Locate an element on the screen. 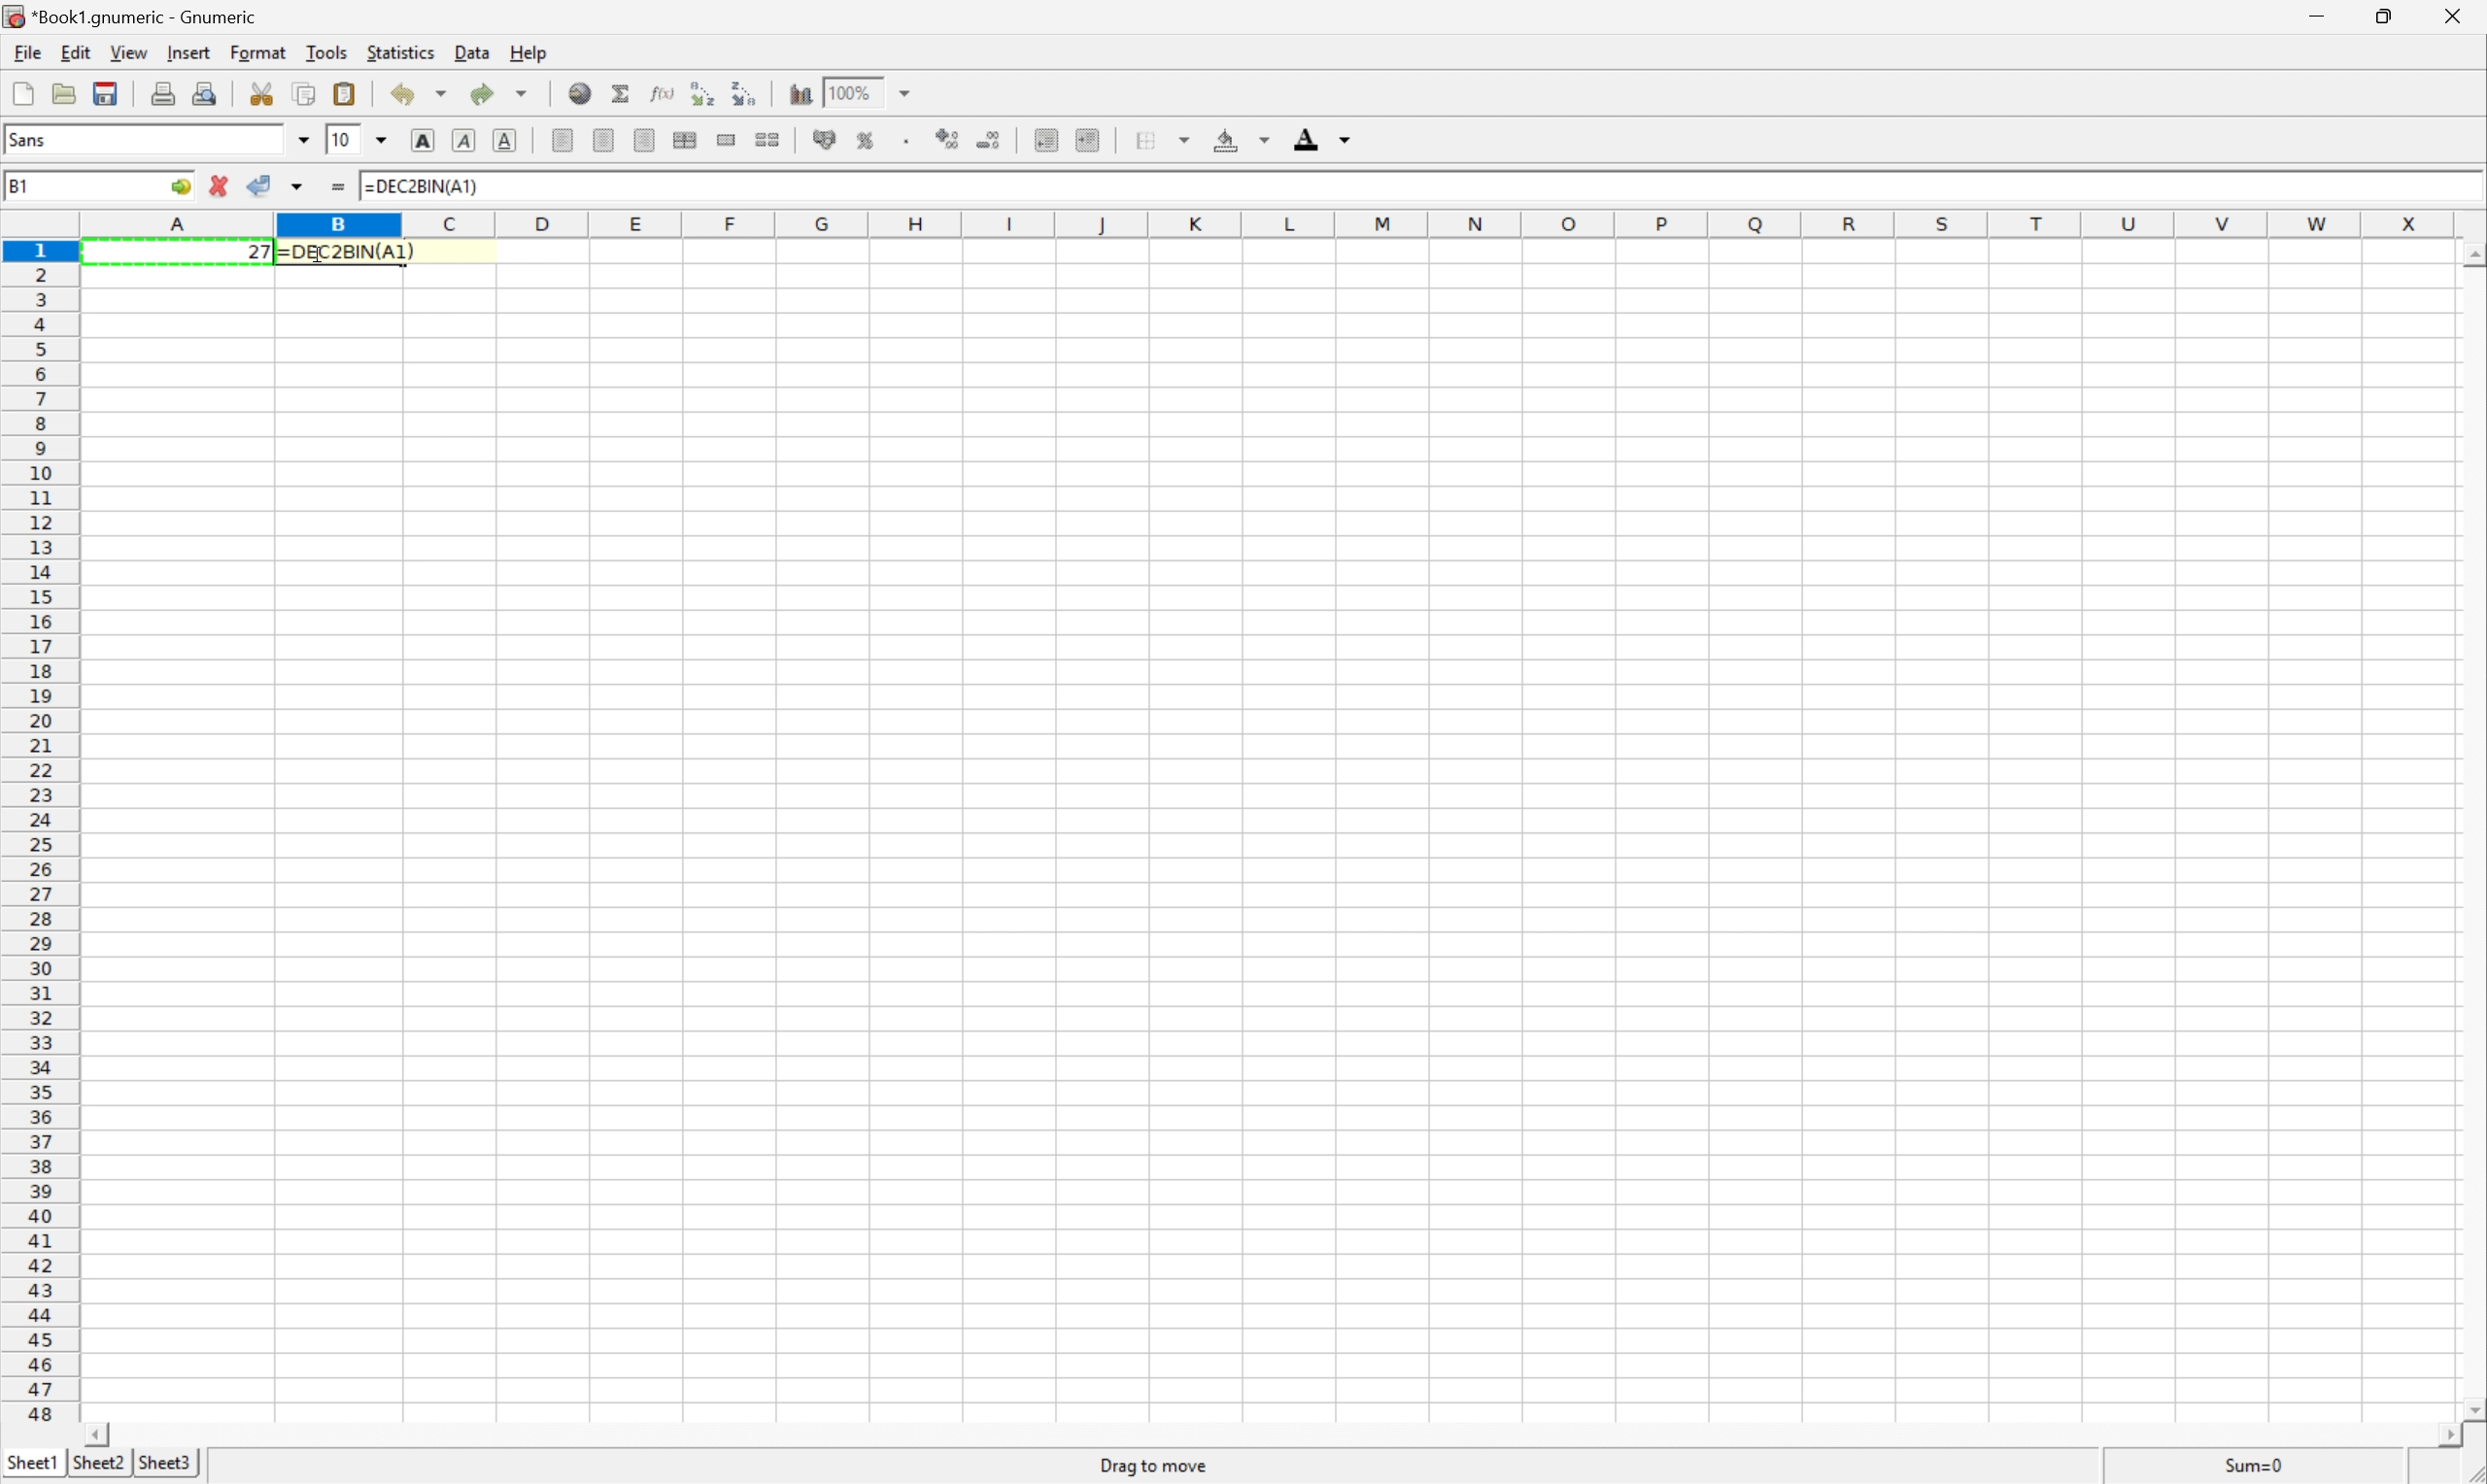  Enter formula is located at coordinates (342, 189).